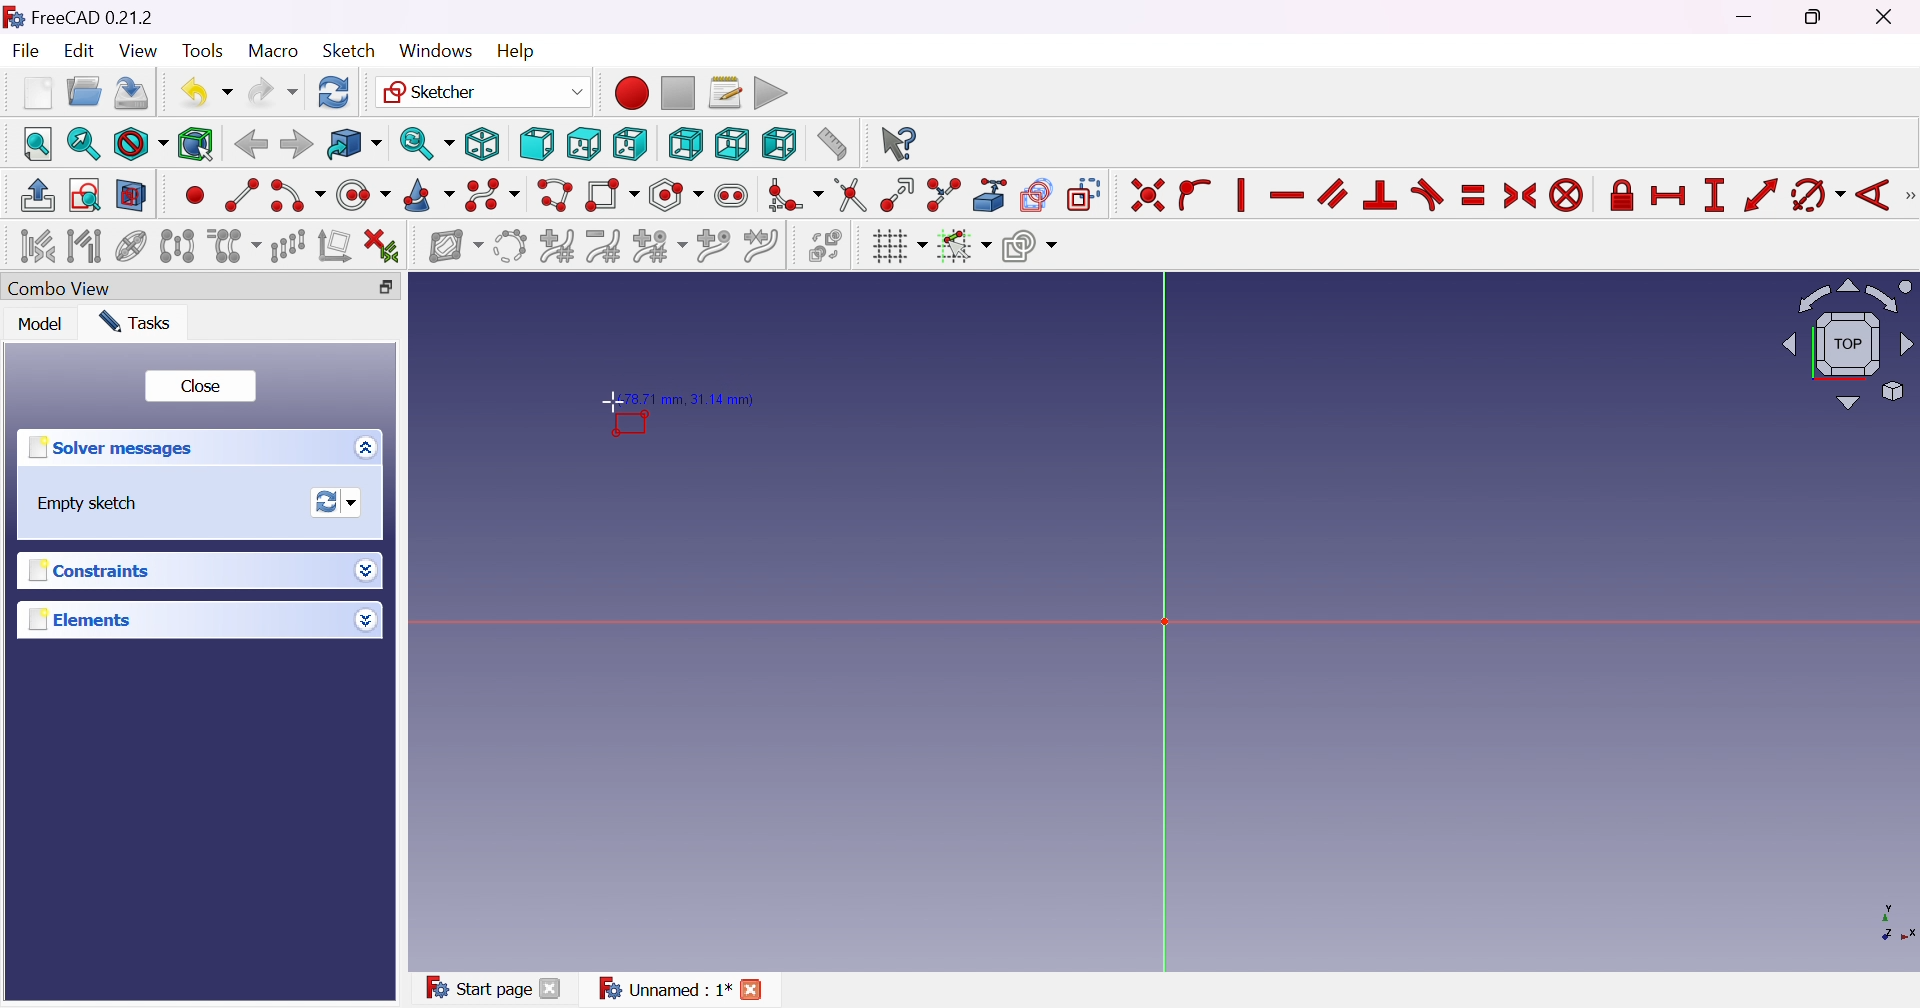 This screenshot has height=1008, width=1920. Describe the element at coordinates (370, 570) in the screenshot. I see `More options` at that location.